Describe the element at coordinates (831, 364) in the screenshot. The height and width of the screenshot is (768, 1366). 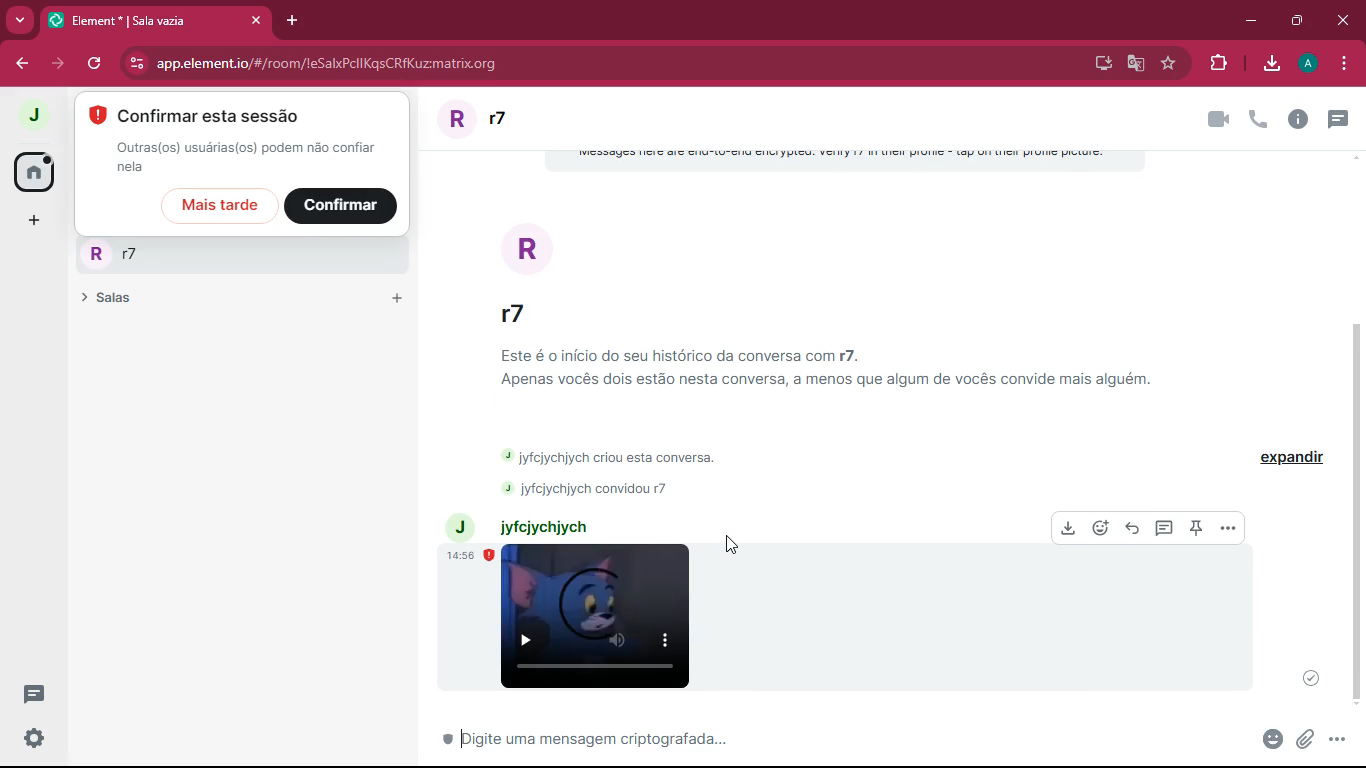
I see `Este é o inicio do seu histérico da conversa com £7.
Apenas voces dois estdo nesta conversa, a menos que algum de vocés convide mais alguém.` at that location.